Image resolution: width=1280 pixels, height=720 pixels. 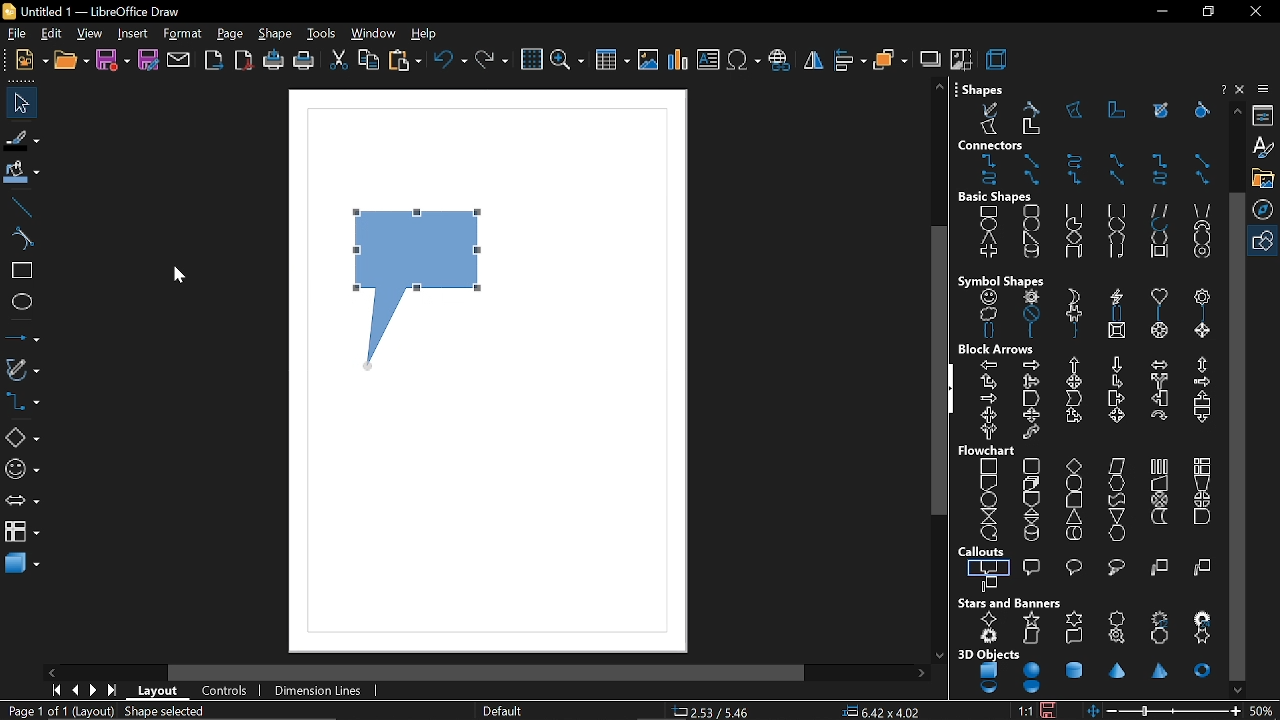 What do you see at coordinates (996, 59) in the screenshot?
I see `3d effect` at bounding box center [996, 59].